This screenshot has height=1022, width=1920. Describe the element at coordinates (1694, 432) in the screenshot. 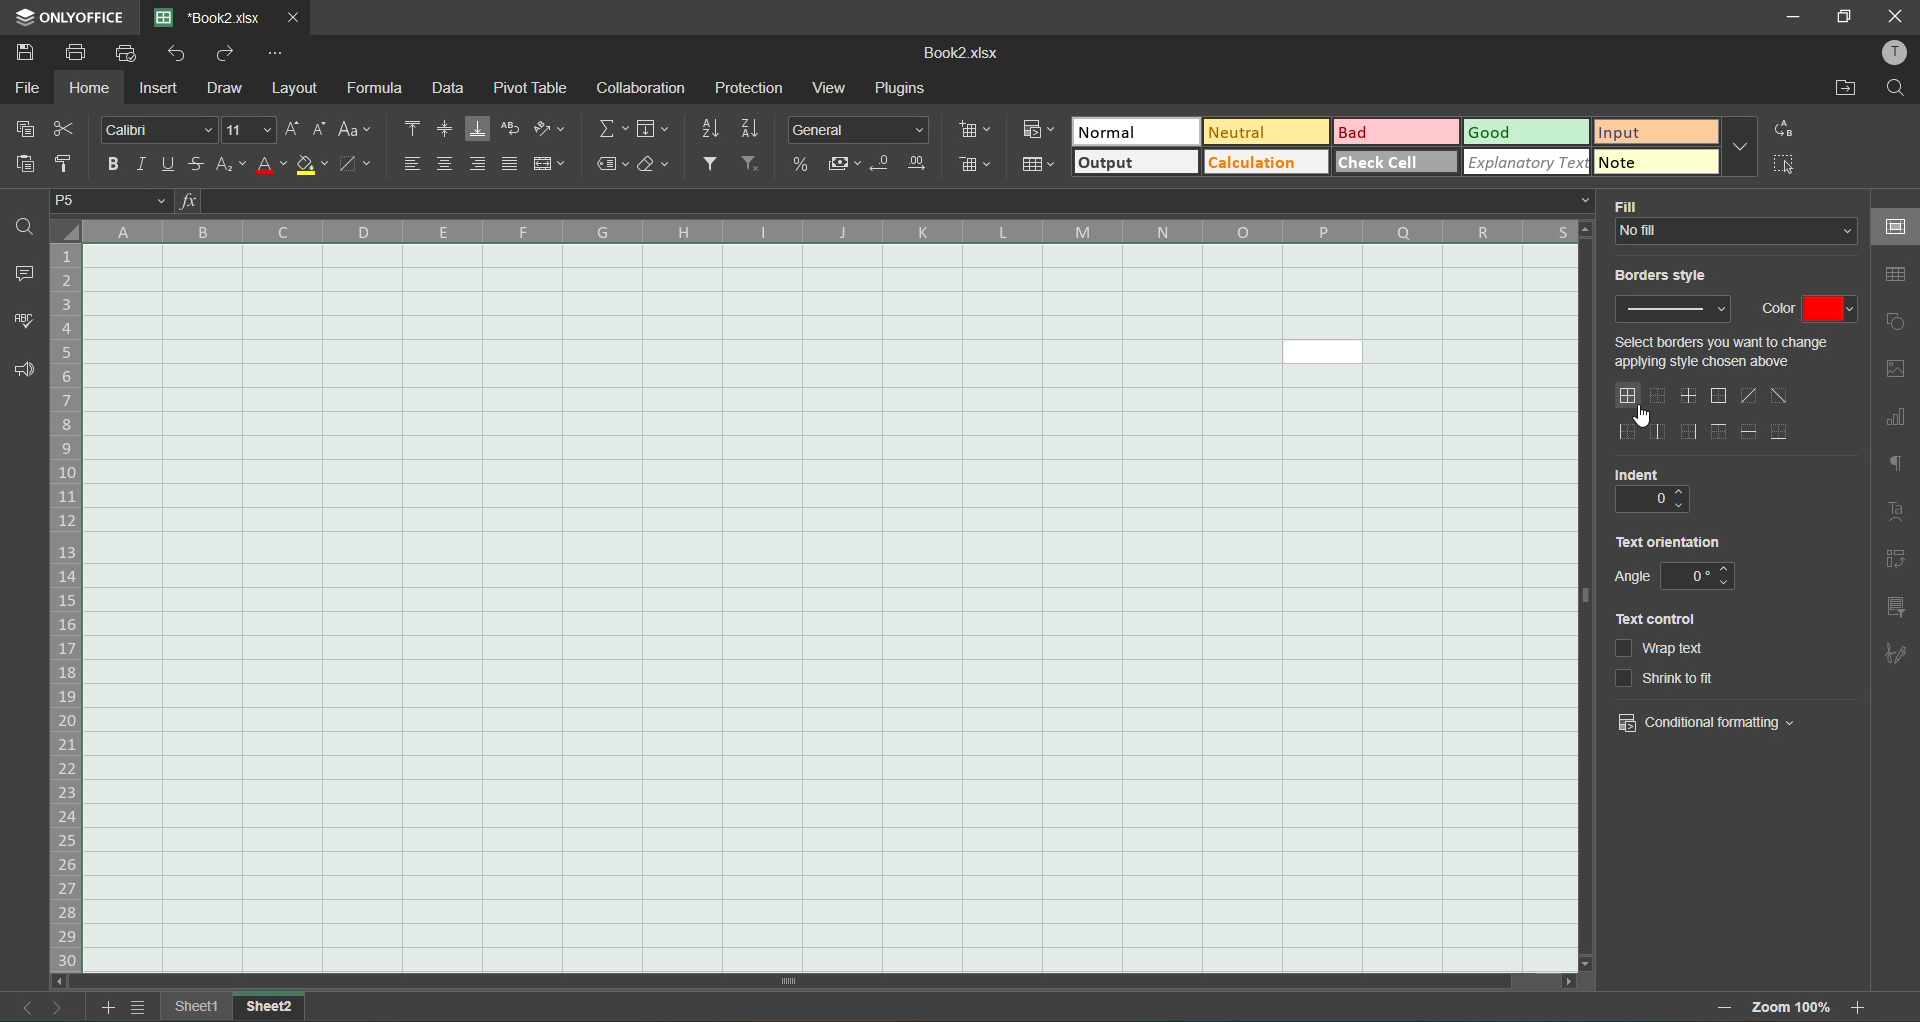

I see `outer right border only` at that location.